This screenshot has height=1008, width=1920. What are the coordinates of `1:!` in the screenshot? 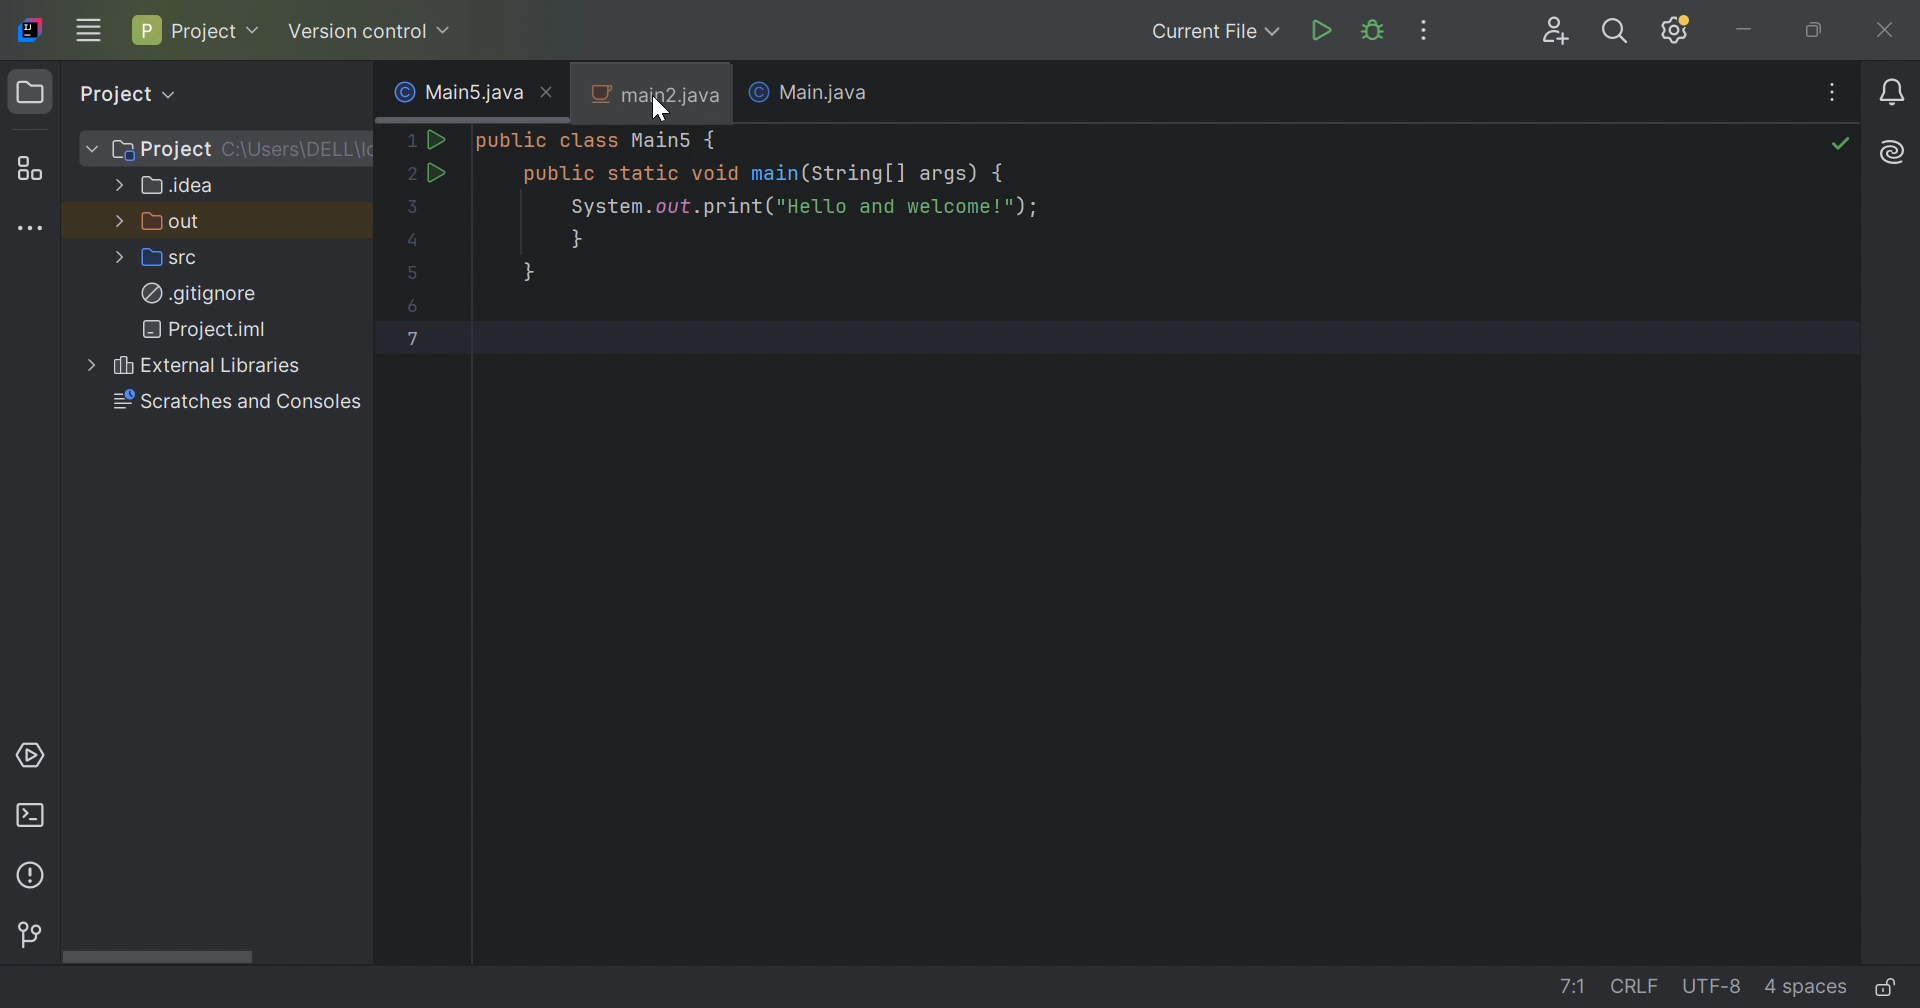 It's located at (1581, 990).